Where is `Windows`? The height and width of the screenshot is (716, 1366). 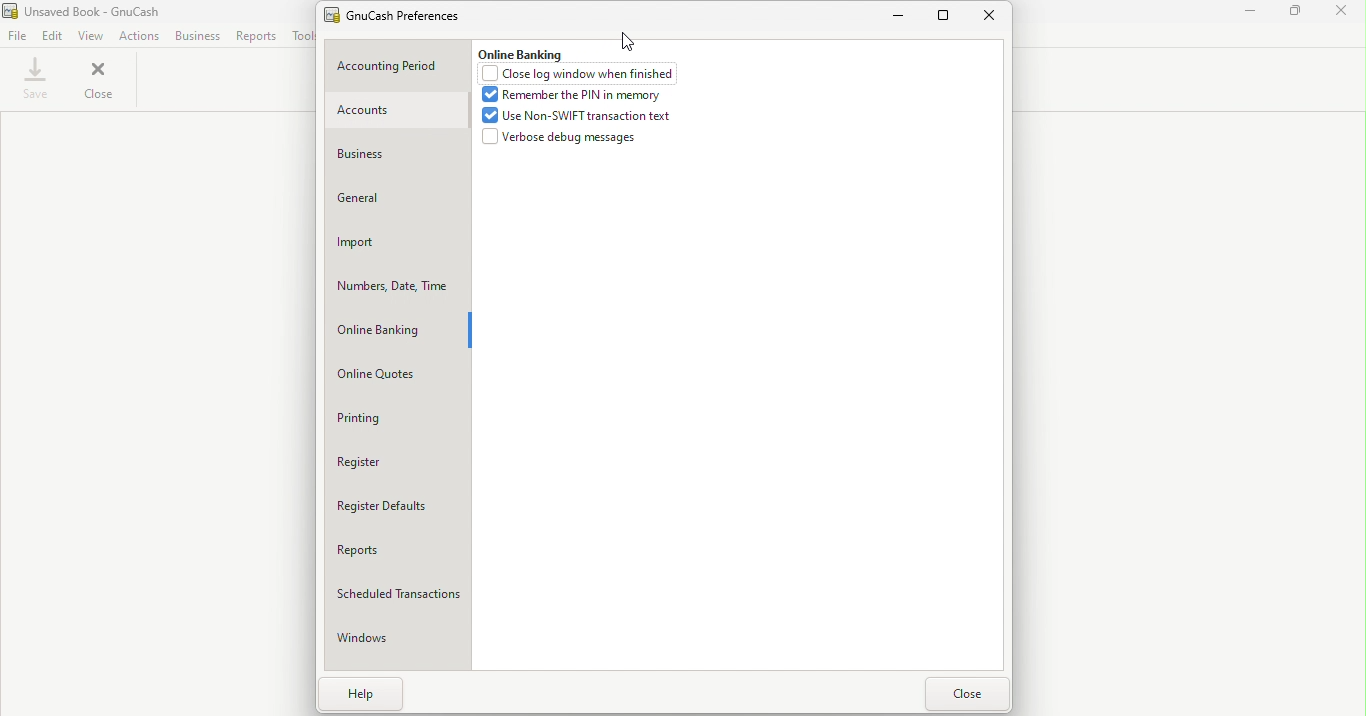
Windows is located at coordinates (396, 643).